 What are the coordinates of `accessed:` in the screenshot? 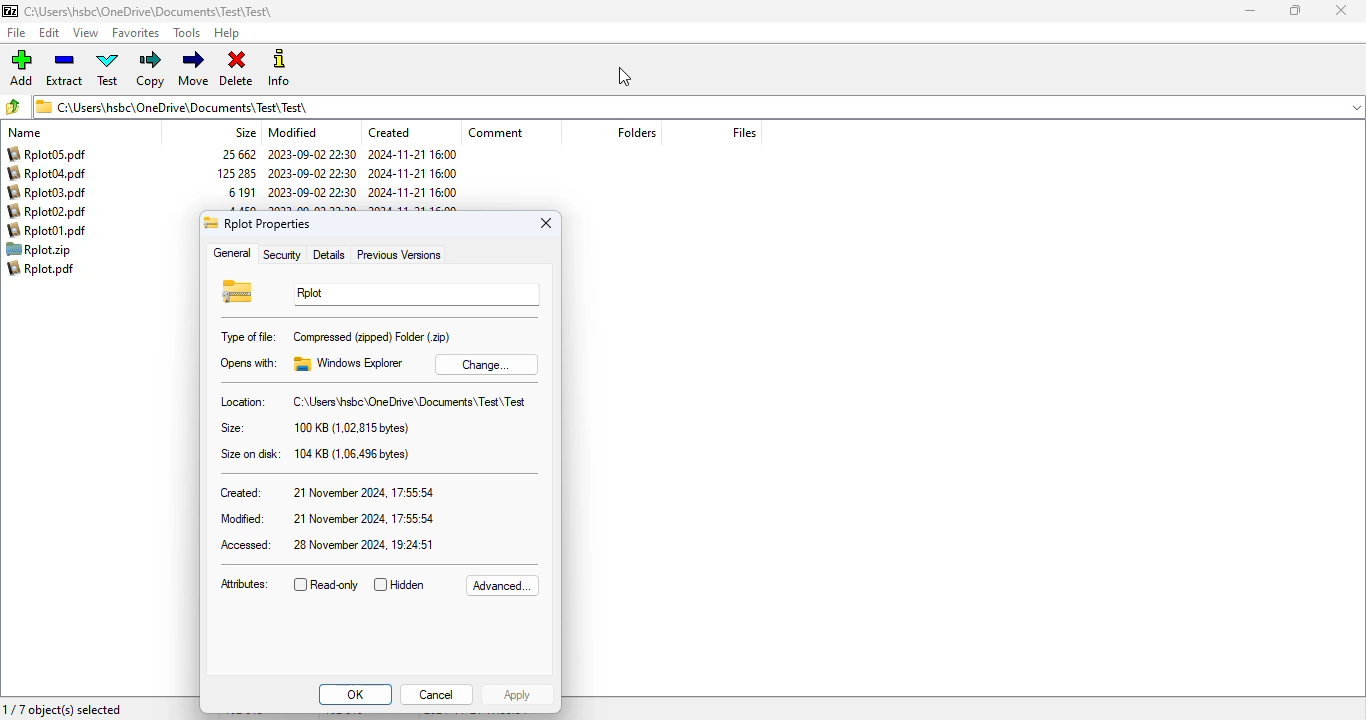 It's located at (245, 545).